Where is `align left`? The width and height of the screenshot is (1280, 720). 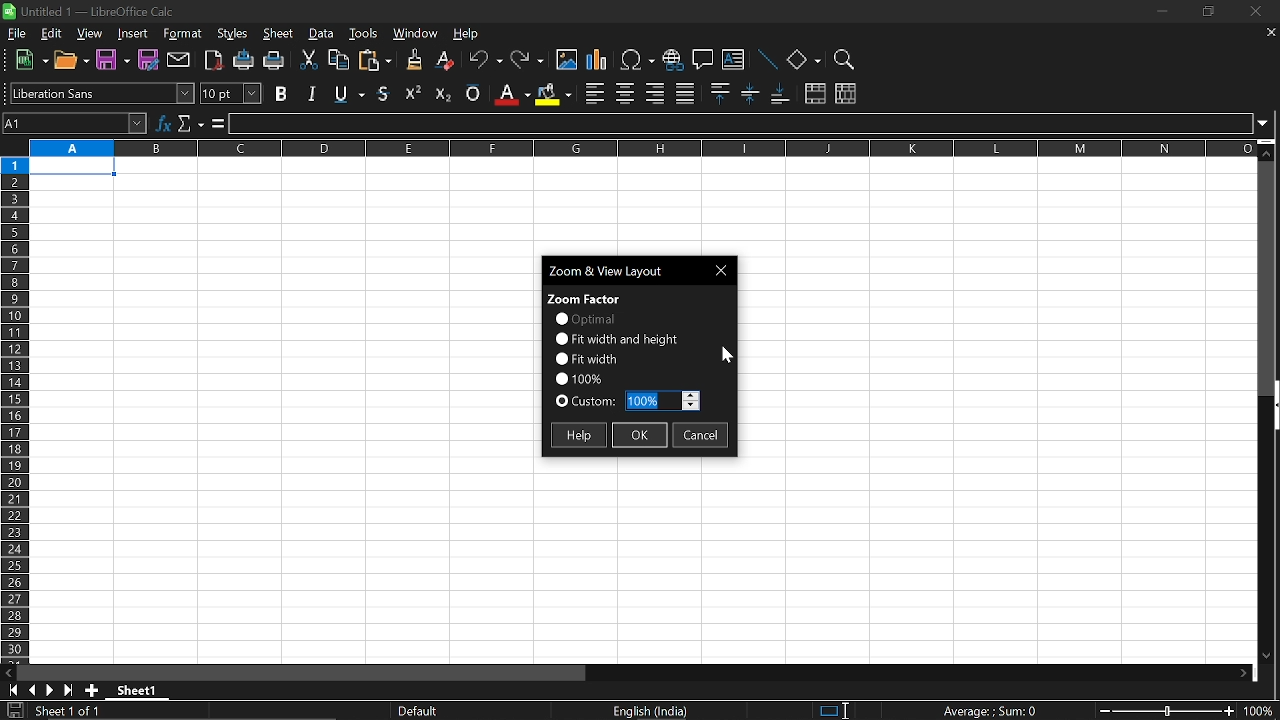 align left is located at coordinates (595, 94).